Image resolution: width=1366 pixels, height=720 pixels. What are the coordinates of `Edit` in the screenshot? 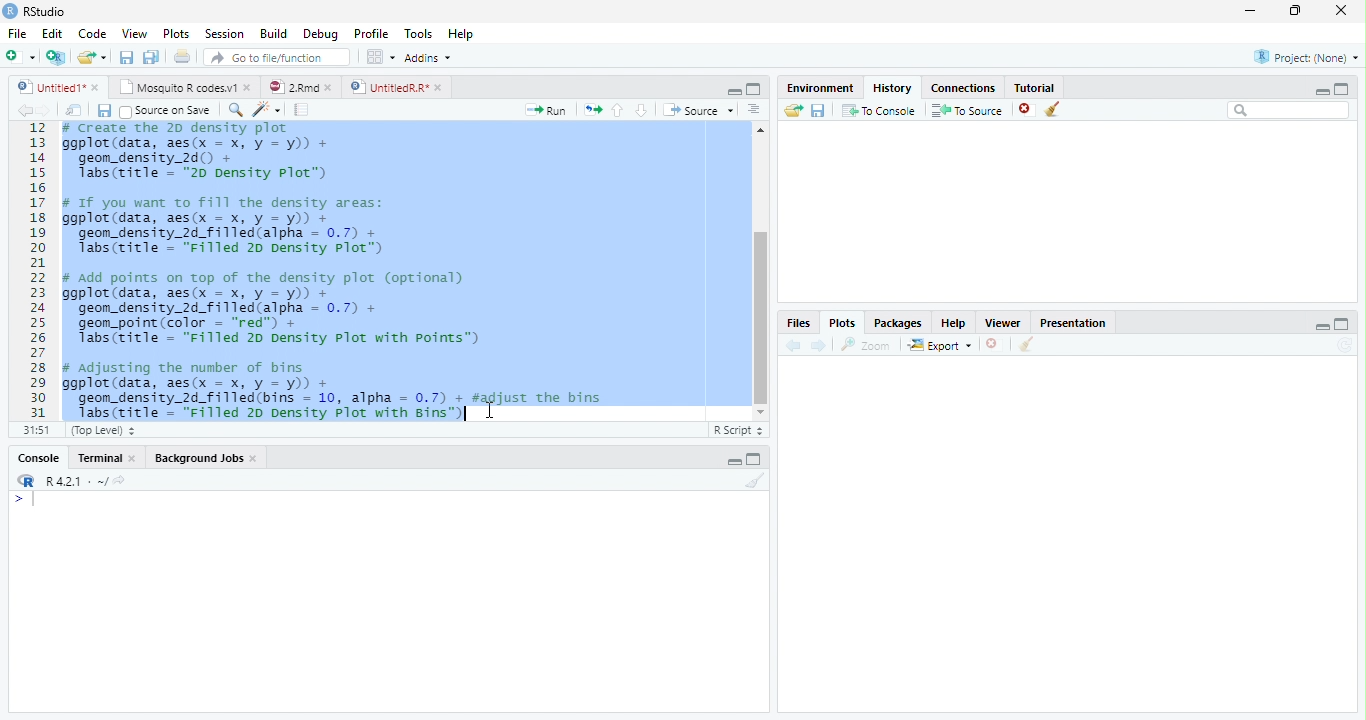 It's located at (52, 34).